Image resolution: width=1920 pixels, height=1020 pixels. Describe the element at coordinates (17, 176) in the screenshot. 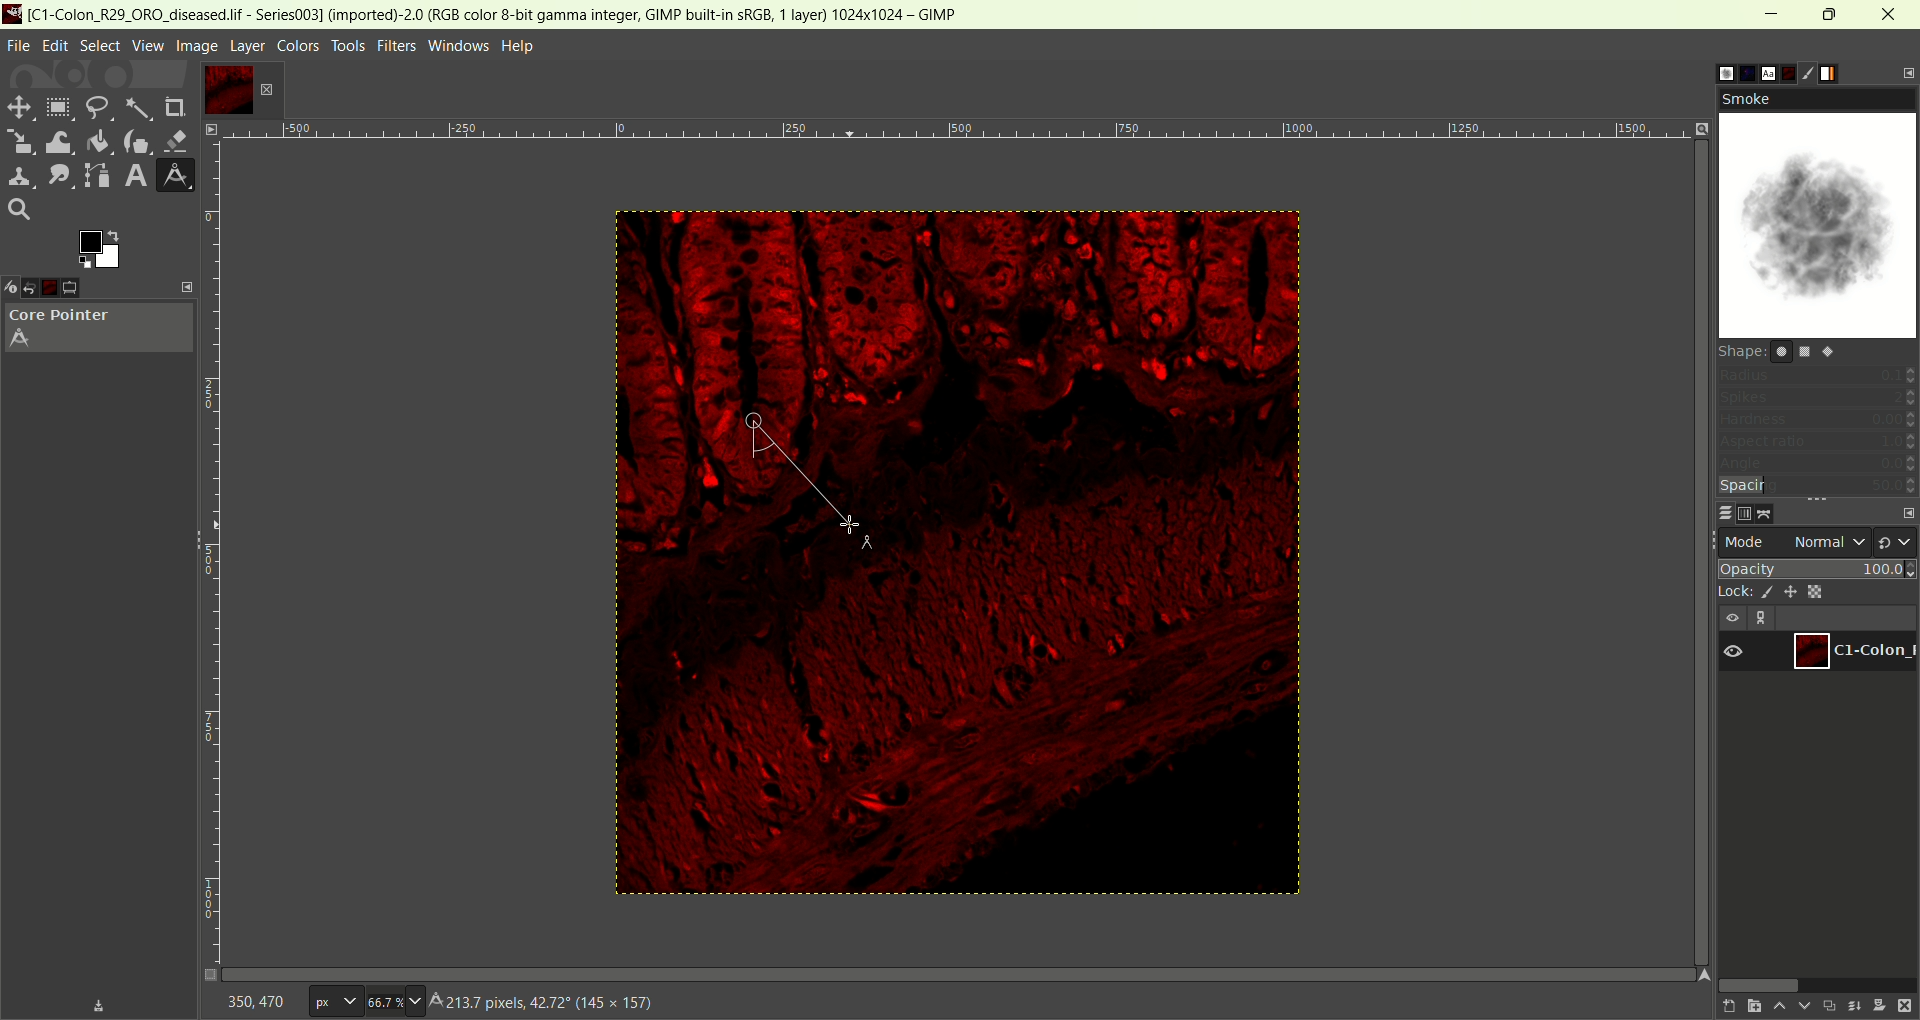

I see `clone tool` at that location.